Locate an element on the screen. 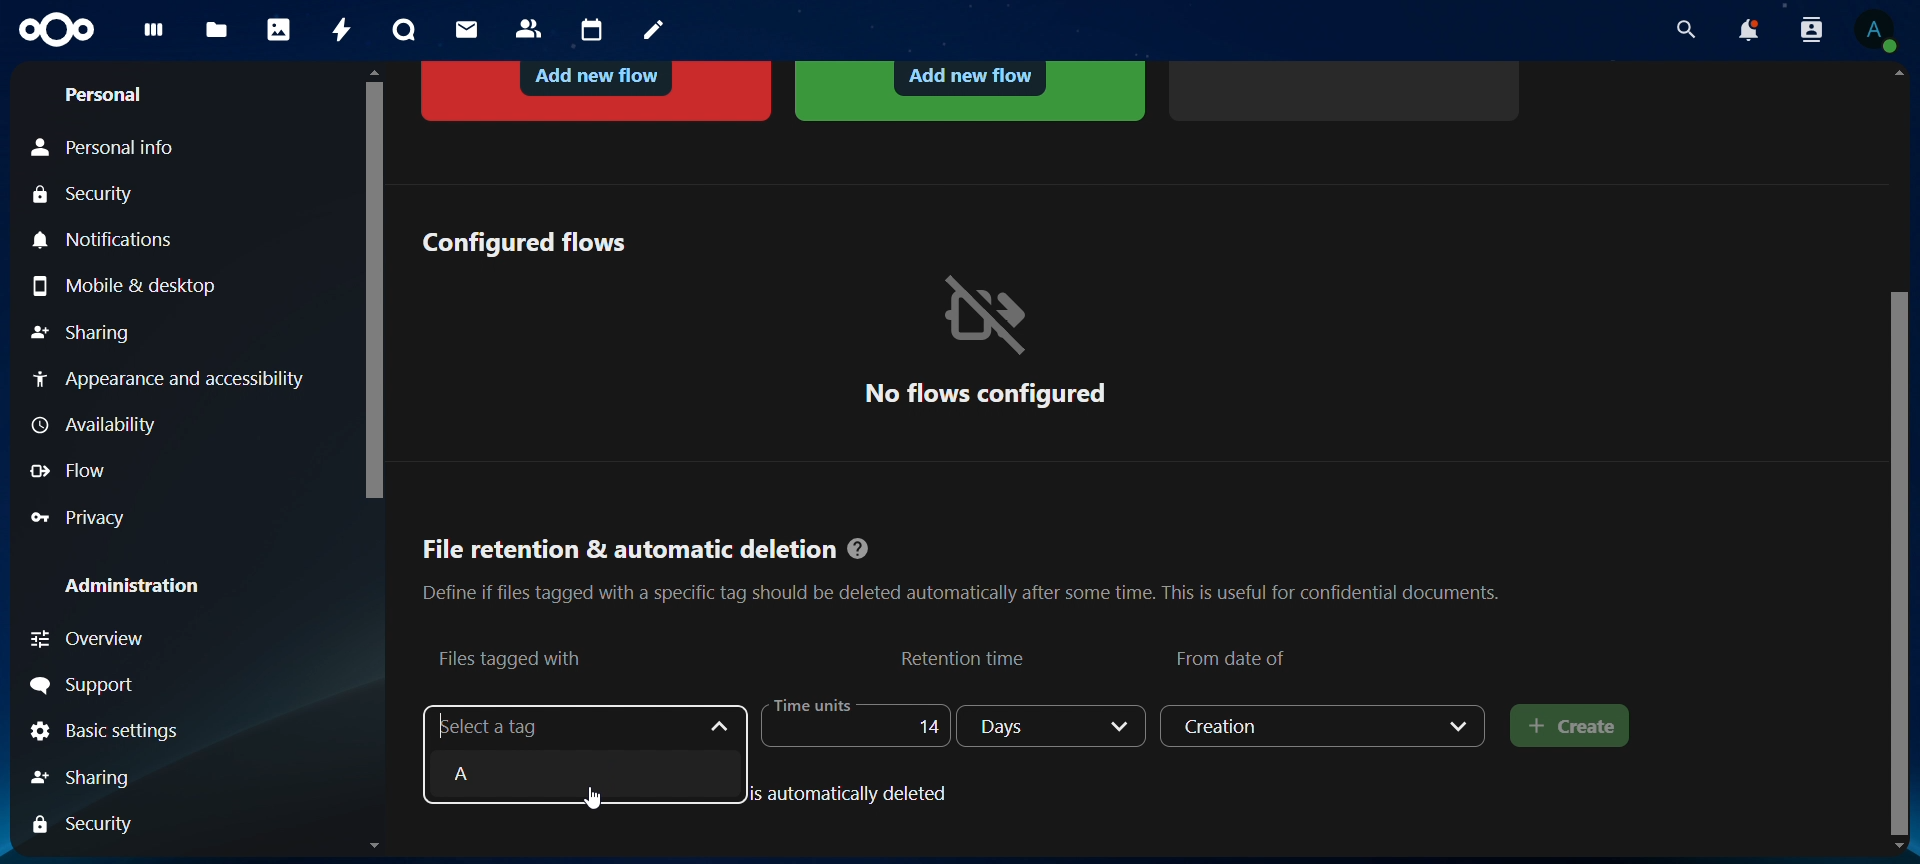 This screenshot has height=864, width=1920. photos is located at coordinates (279, 29).